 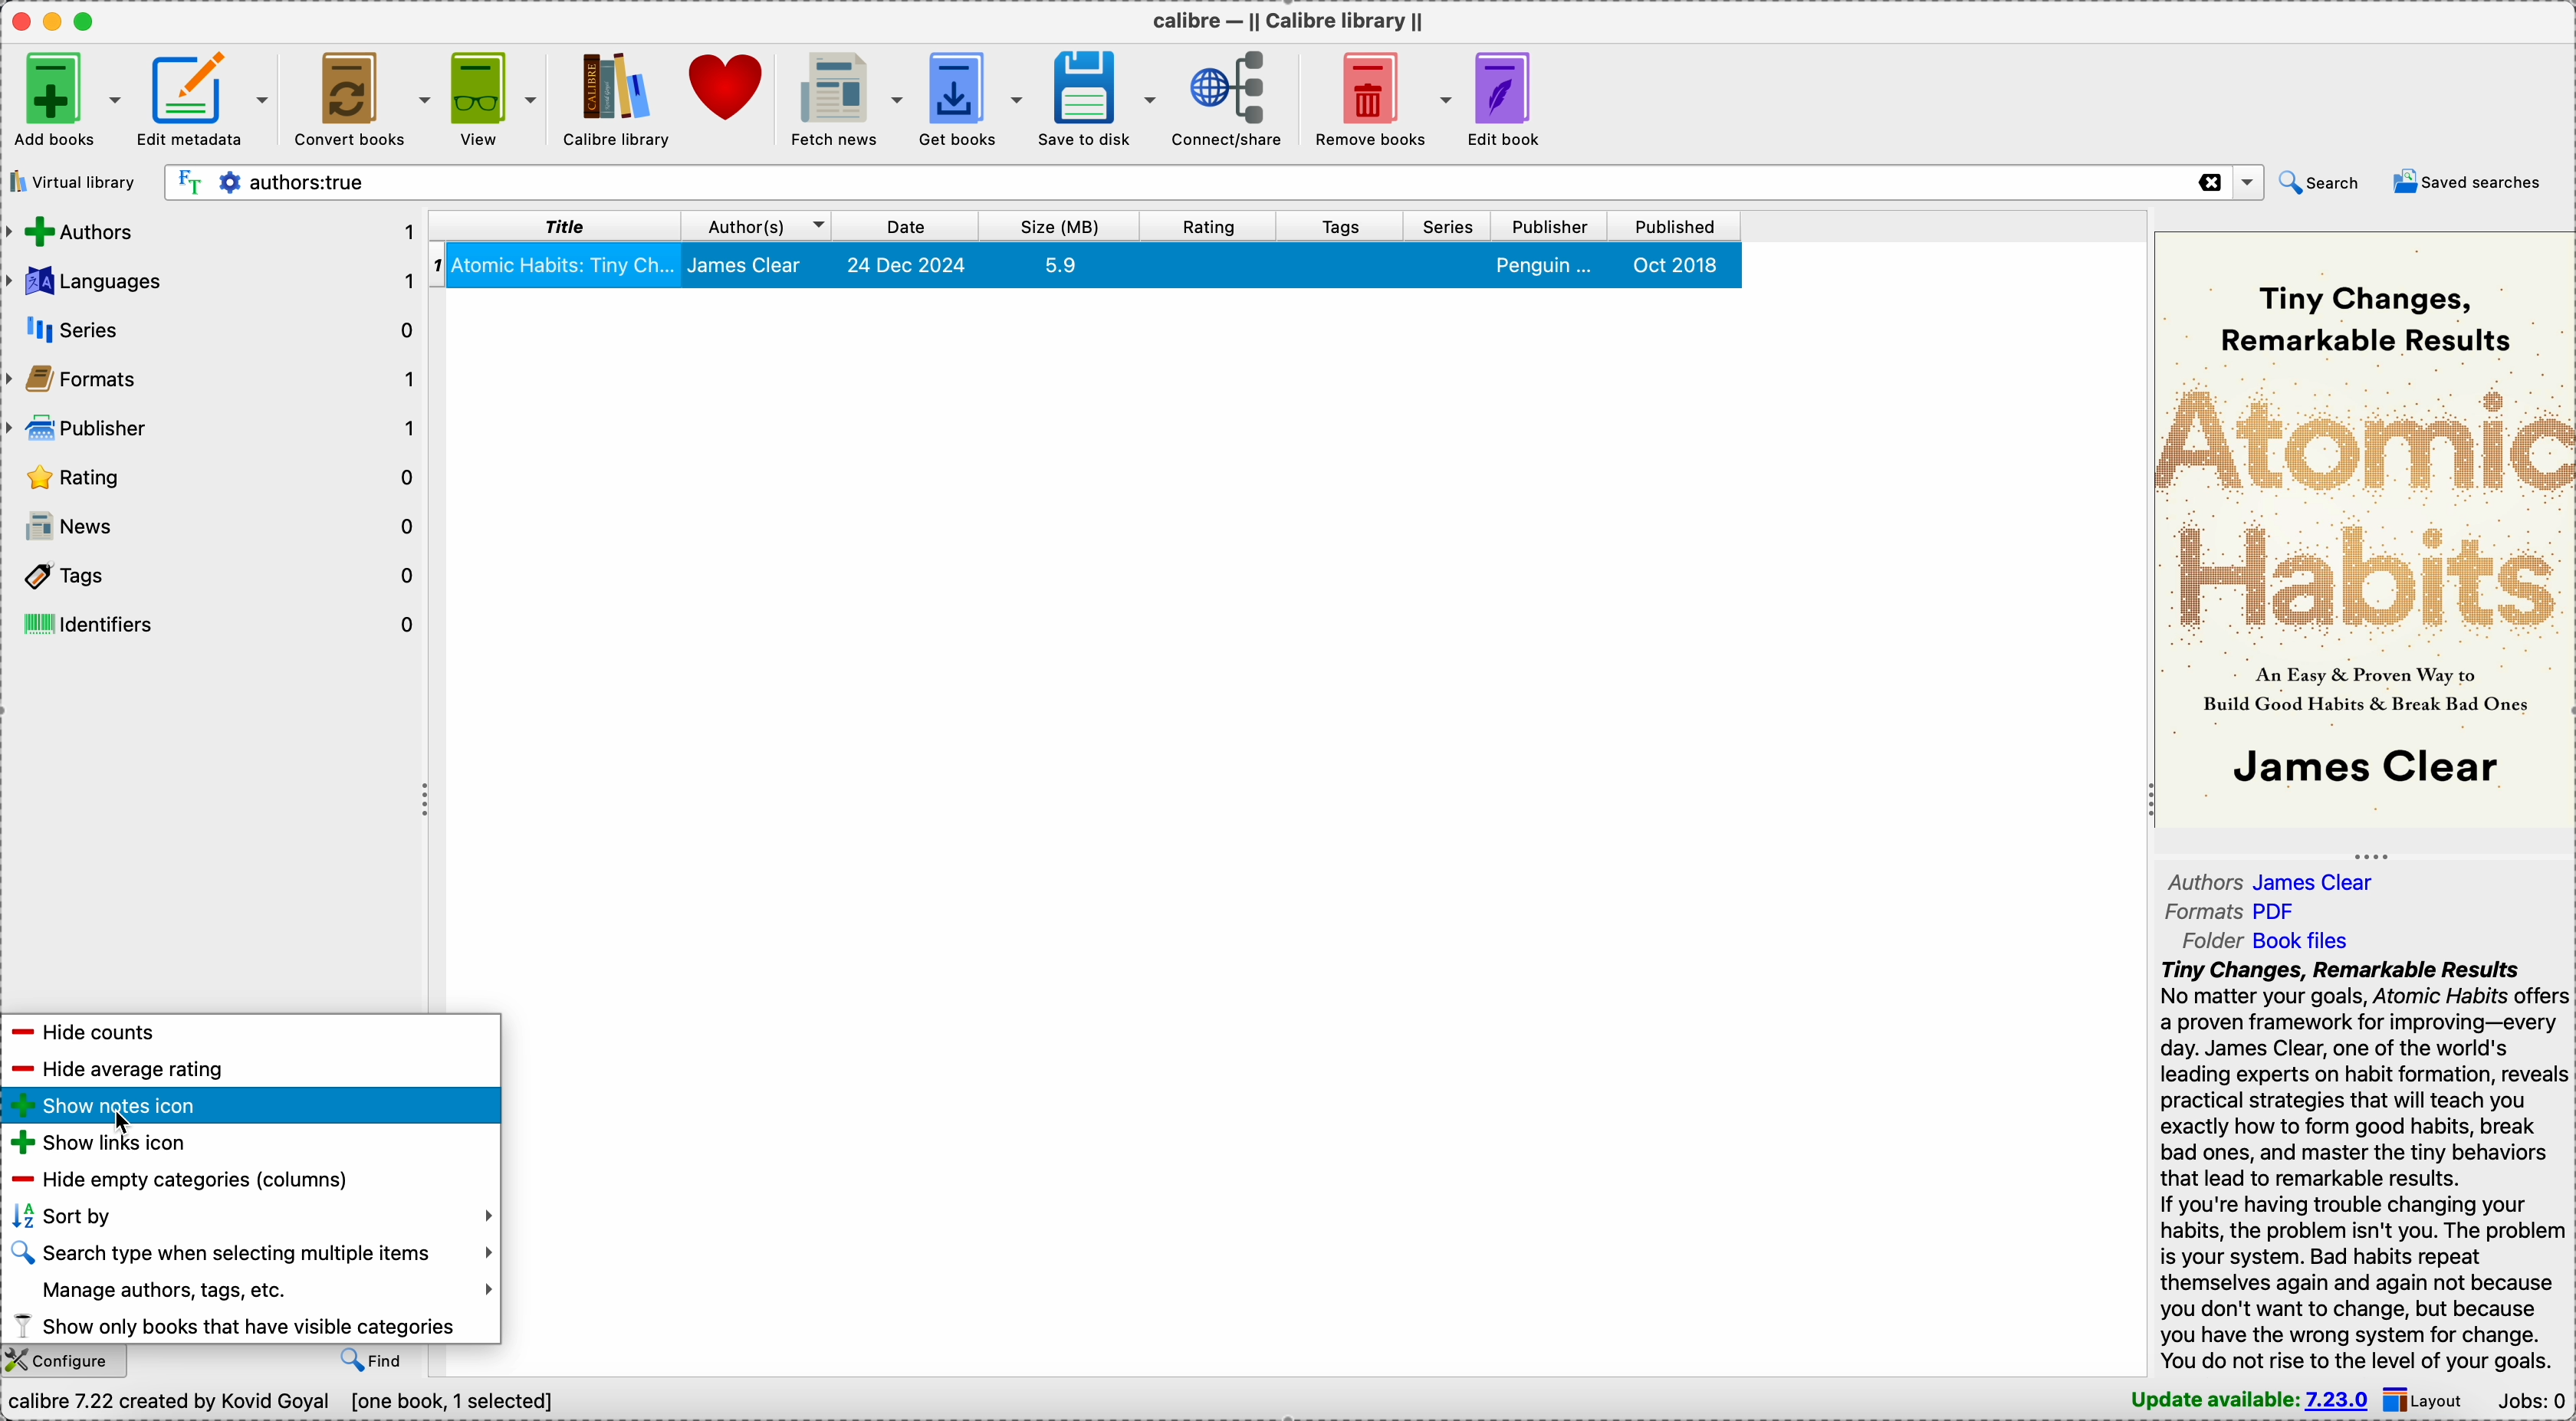 What do you see at coordinates (89, 20) in the screenshot?
I see `maximize Calibre` at bounding box center [89, 20].